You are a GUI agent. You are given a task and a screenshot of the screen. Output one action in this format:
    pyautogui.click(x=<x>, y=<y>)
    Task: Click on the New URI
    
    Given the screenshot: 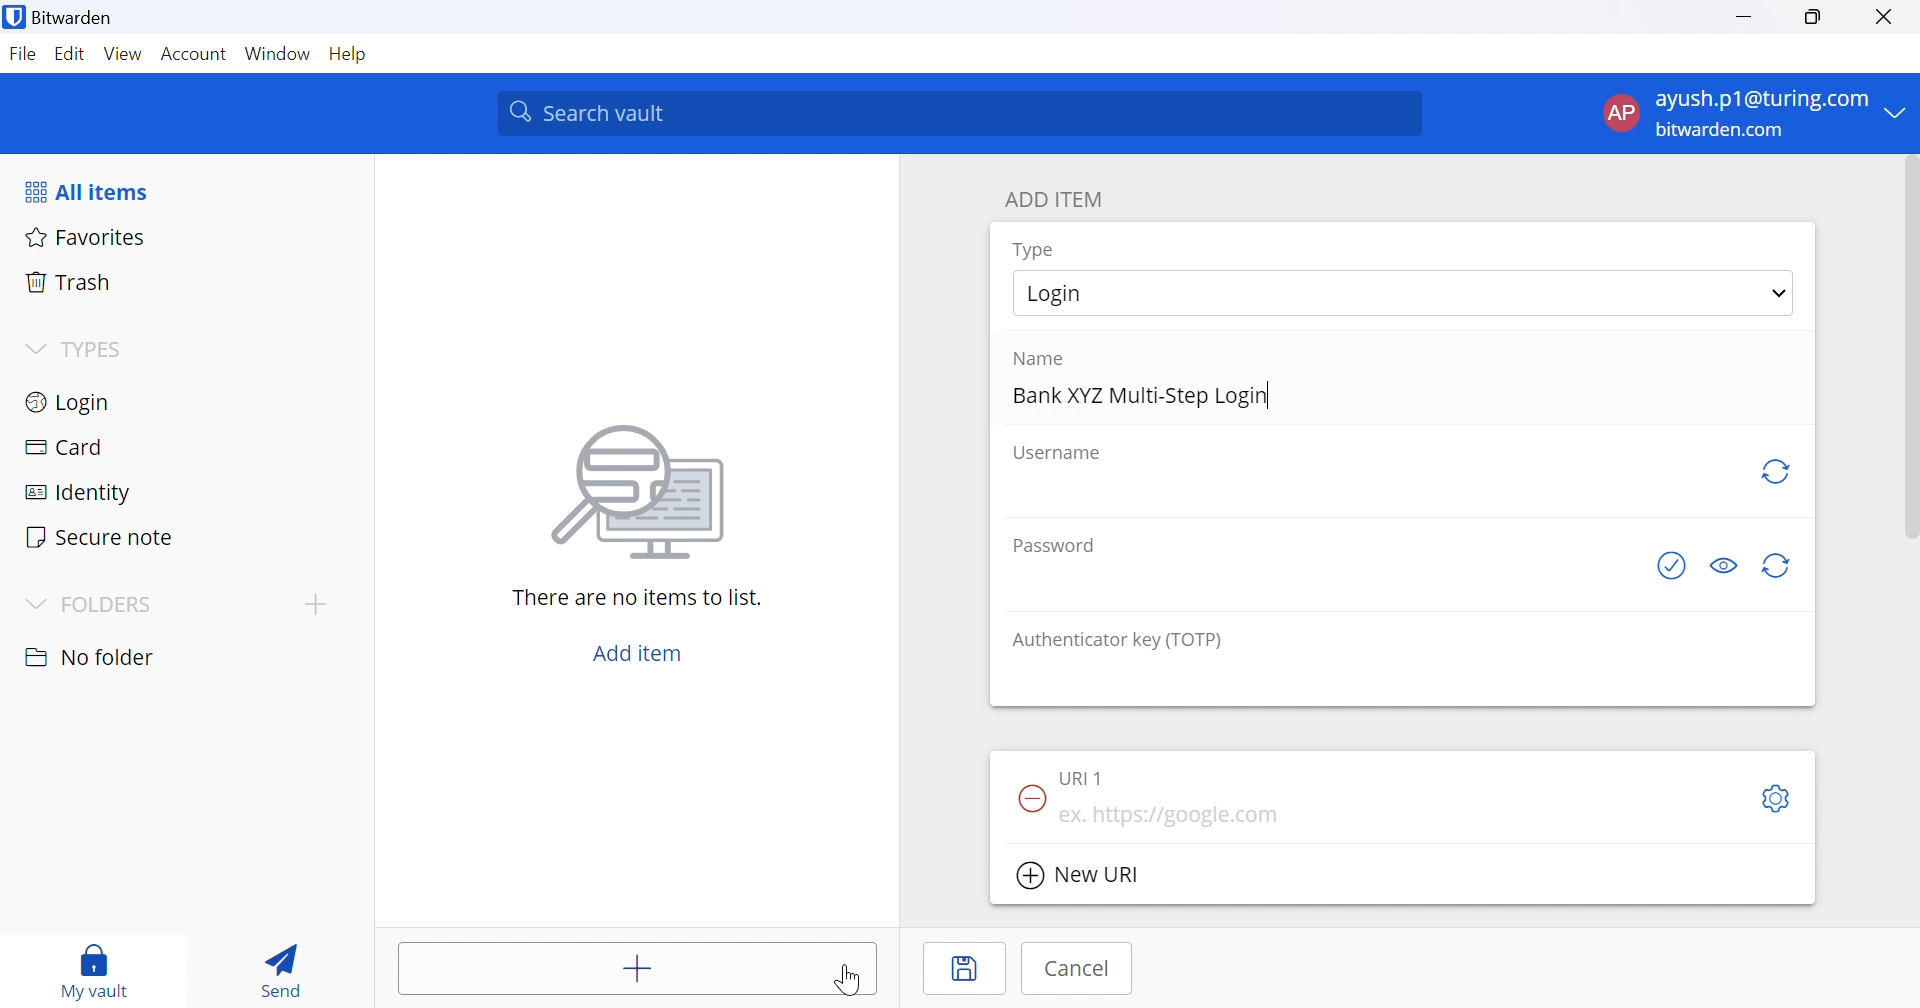 What is the action you would take?
    pyautogui.click(x=1077, y=876)
    